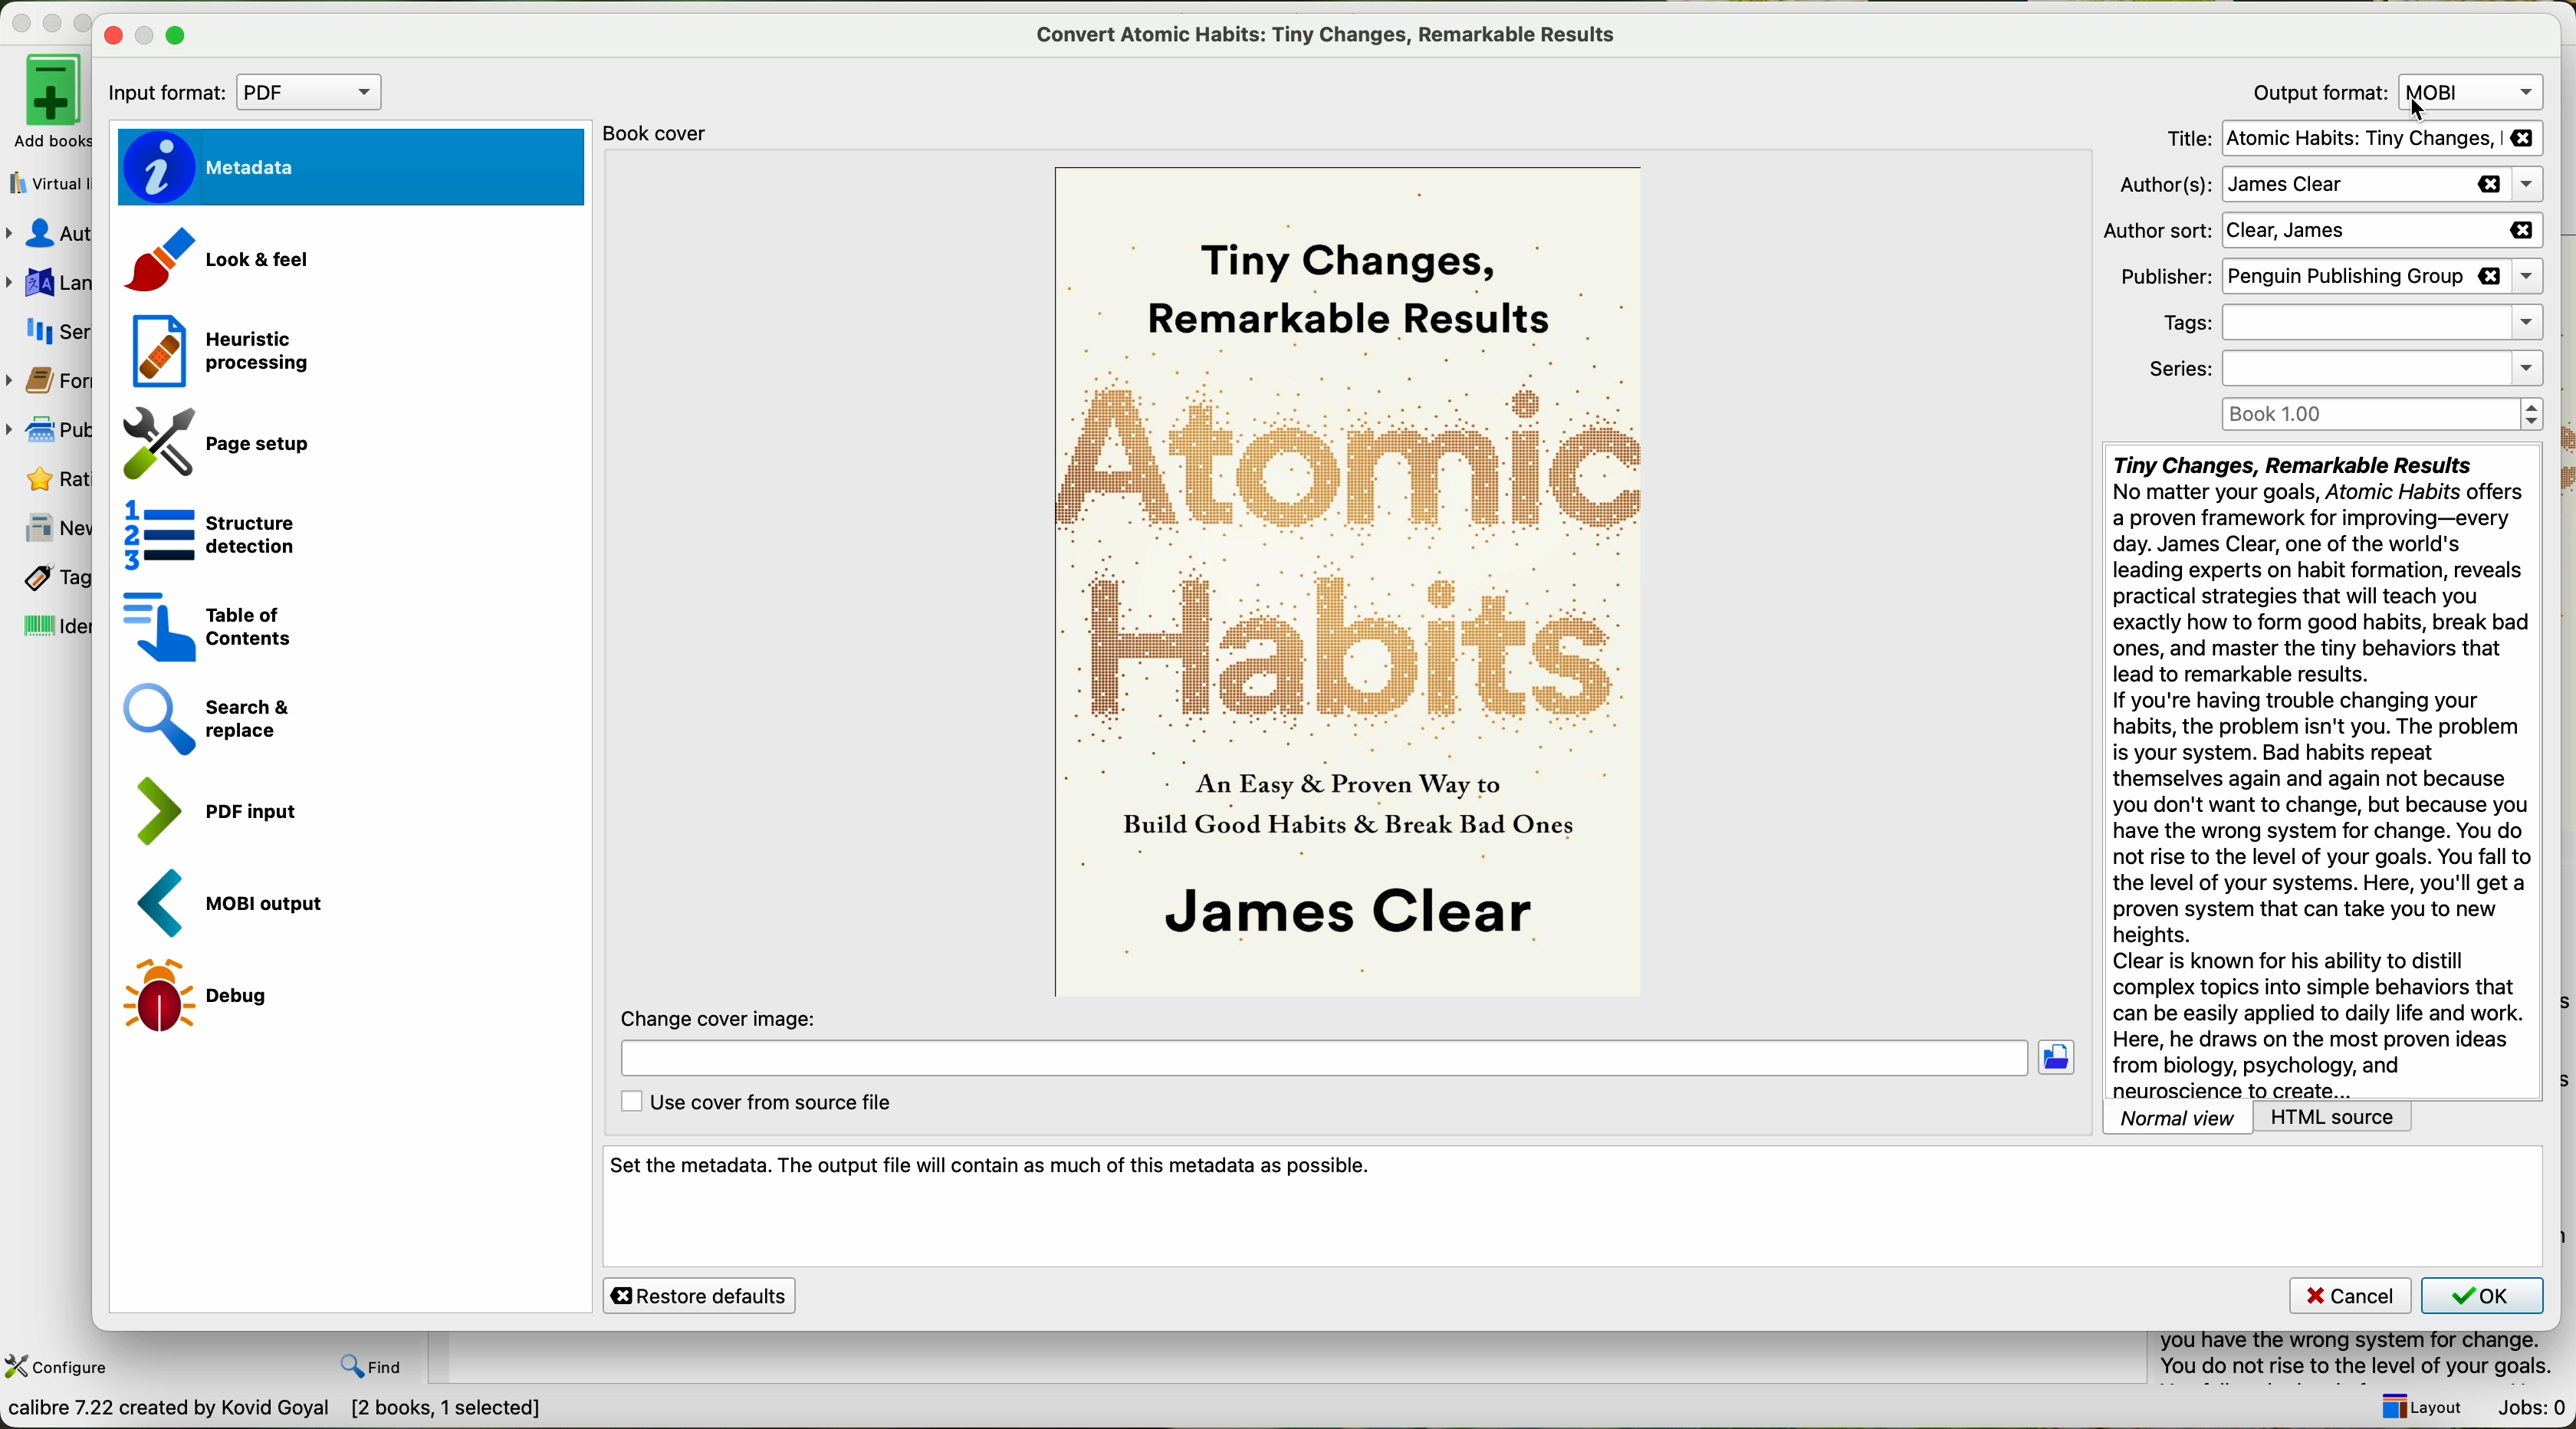 The width and height of the screenshot is (2576, 1429). Describe the element at coordinates (88, 18) in the screenshot. I see `maximize` at that location.